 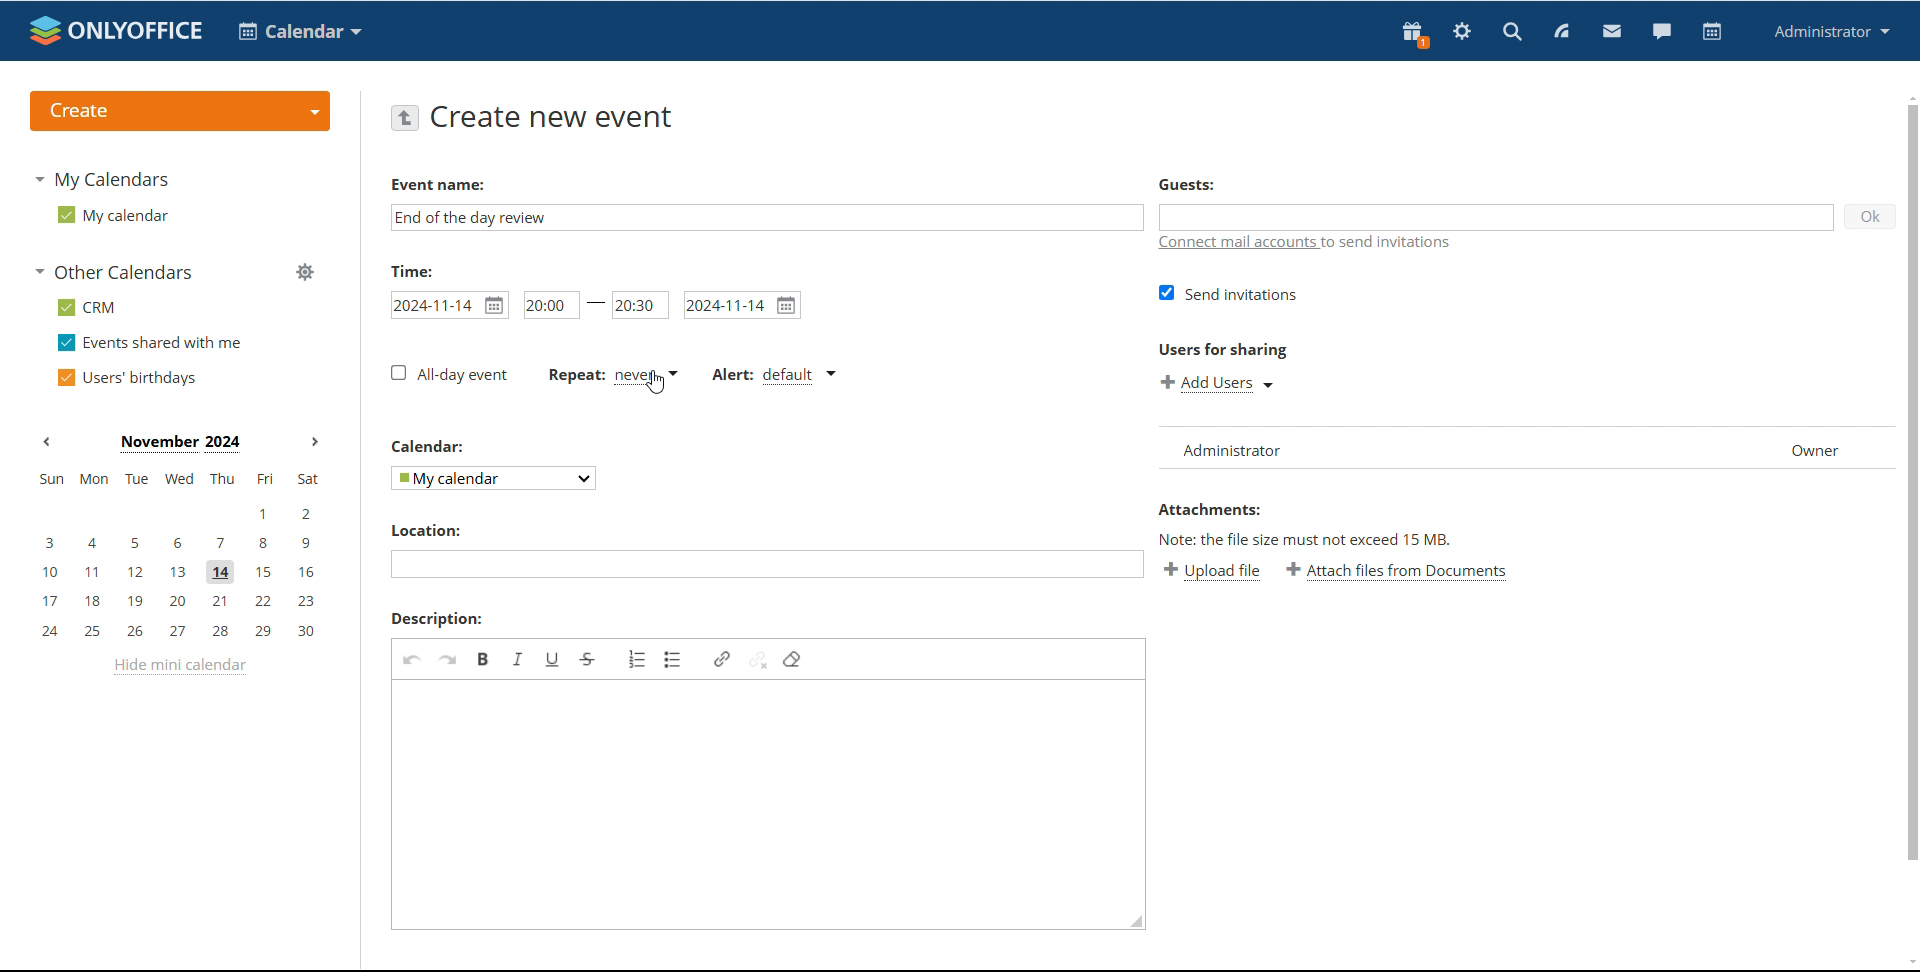 I want to click on hide mini calendar, so click(x=179, y=666).